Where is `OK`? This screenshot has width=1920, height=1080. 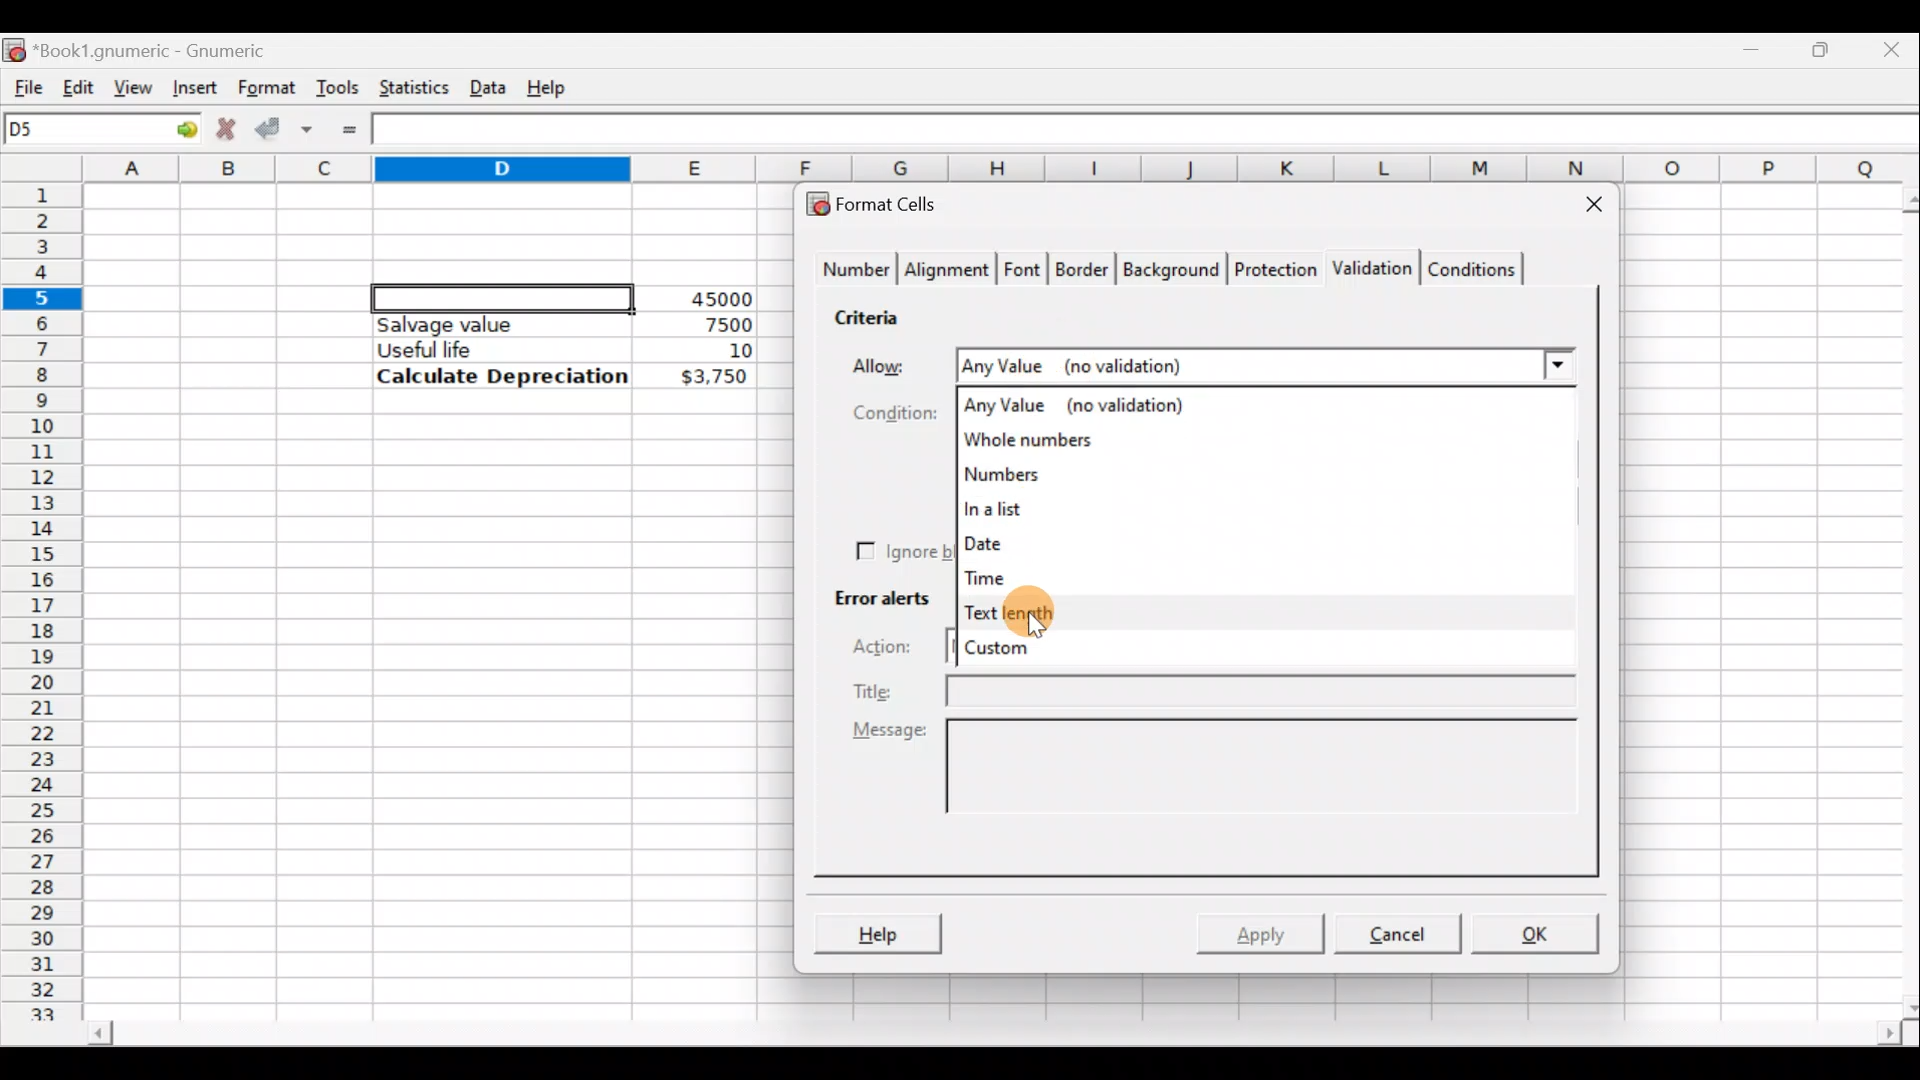 OK is located at coordinates (1537, 933).